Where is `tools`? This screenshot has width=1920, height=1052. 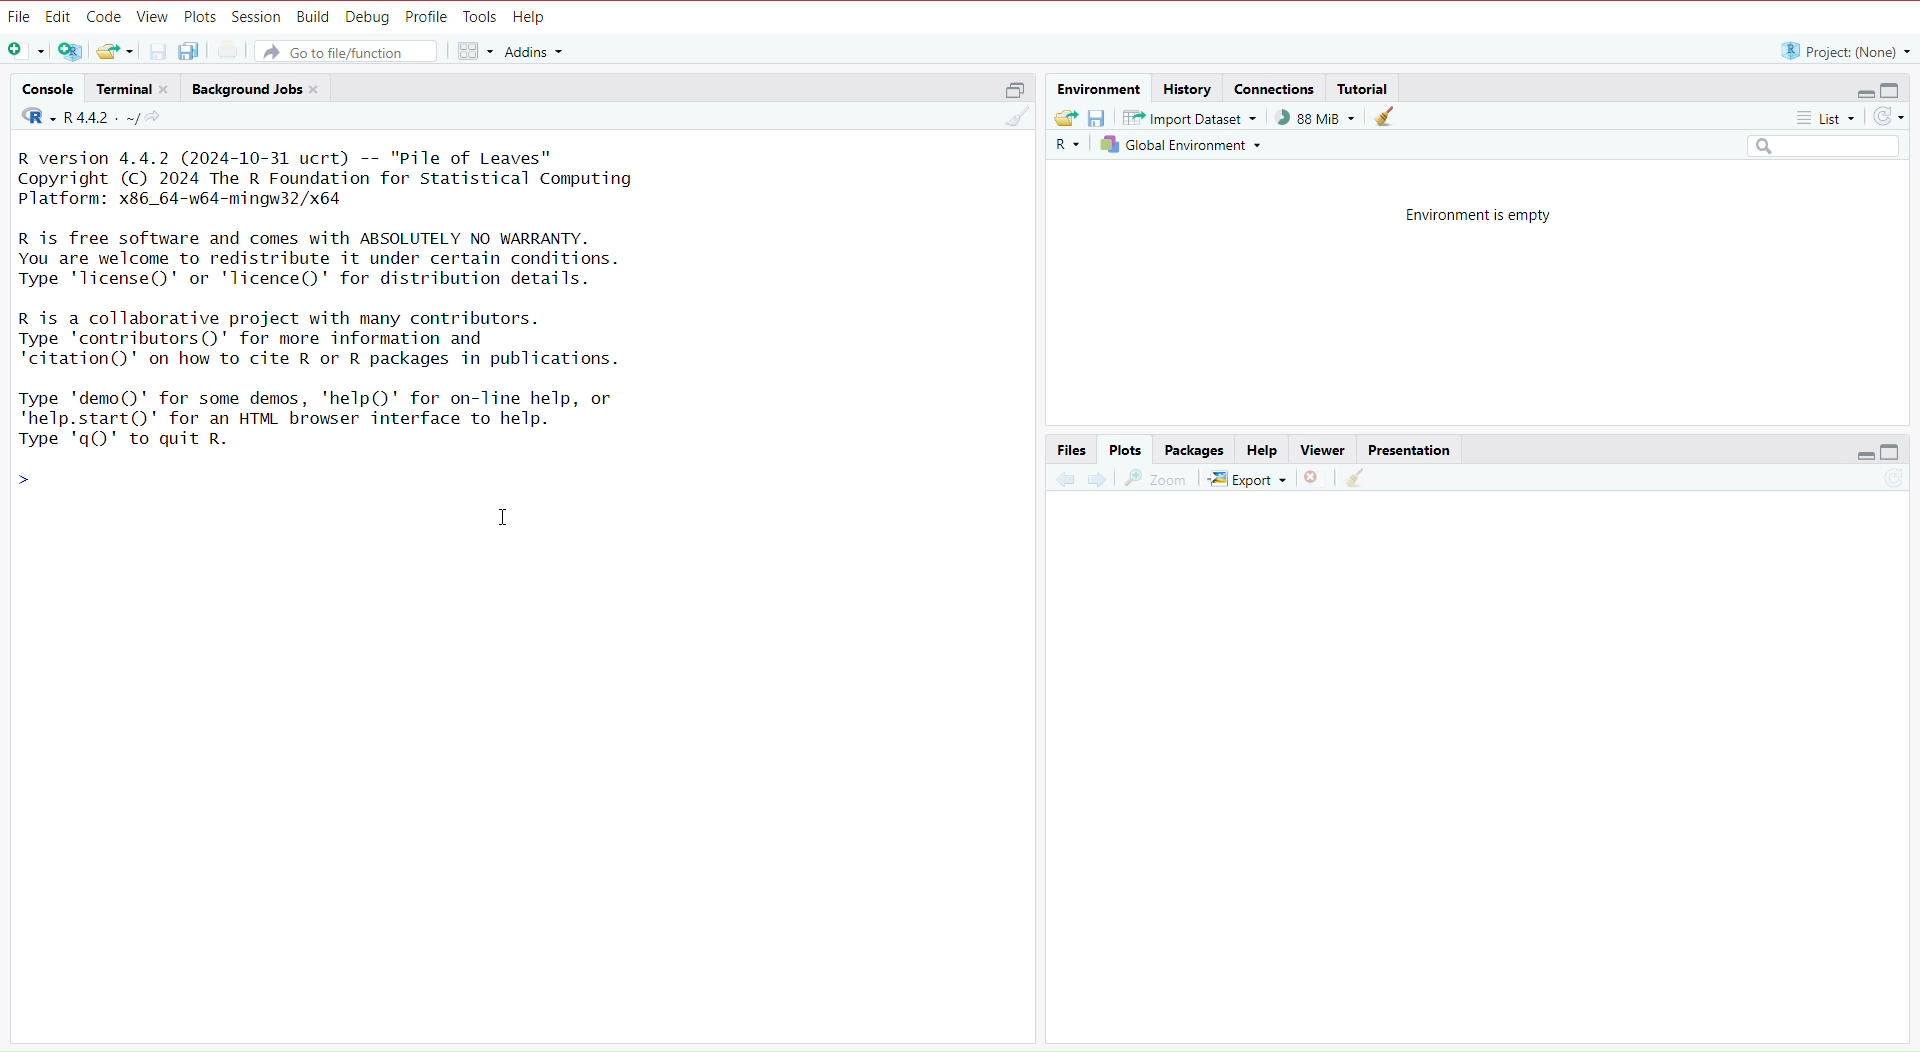
tools is located at coordinates (481, 17).